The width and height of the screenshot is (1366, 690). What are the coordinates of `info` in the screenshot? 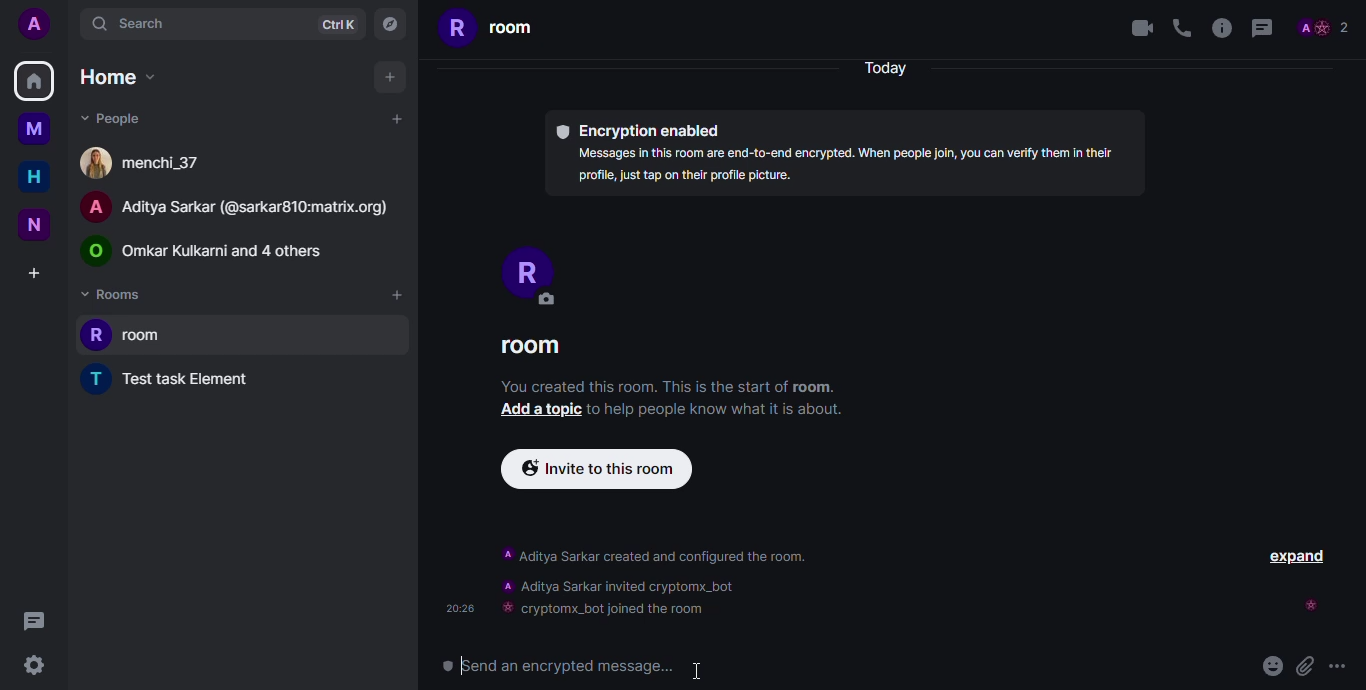 It's located at (1223, 28).